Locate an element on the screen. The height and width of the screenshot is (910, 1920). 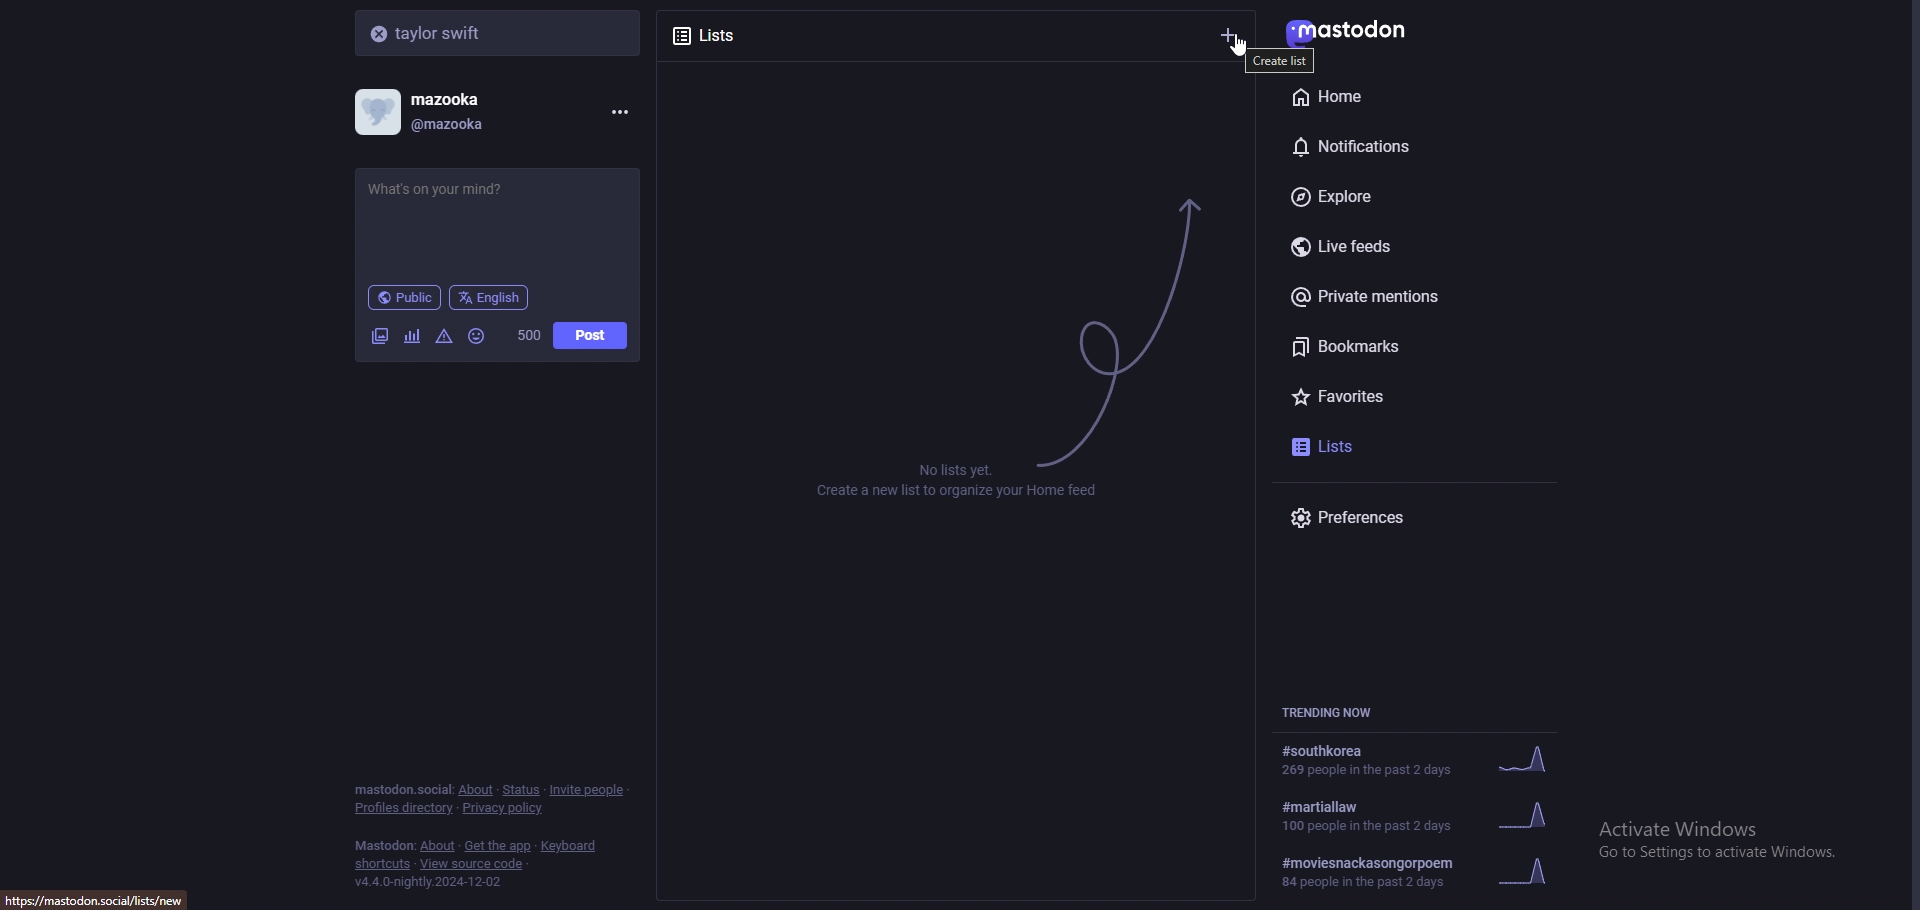
tooltip is located at coordinates (1282, 60).